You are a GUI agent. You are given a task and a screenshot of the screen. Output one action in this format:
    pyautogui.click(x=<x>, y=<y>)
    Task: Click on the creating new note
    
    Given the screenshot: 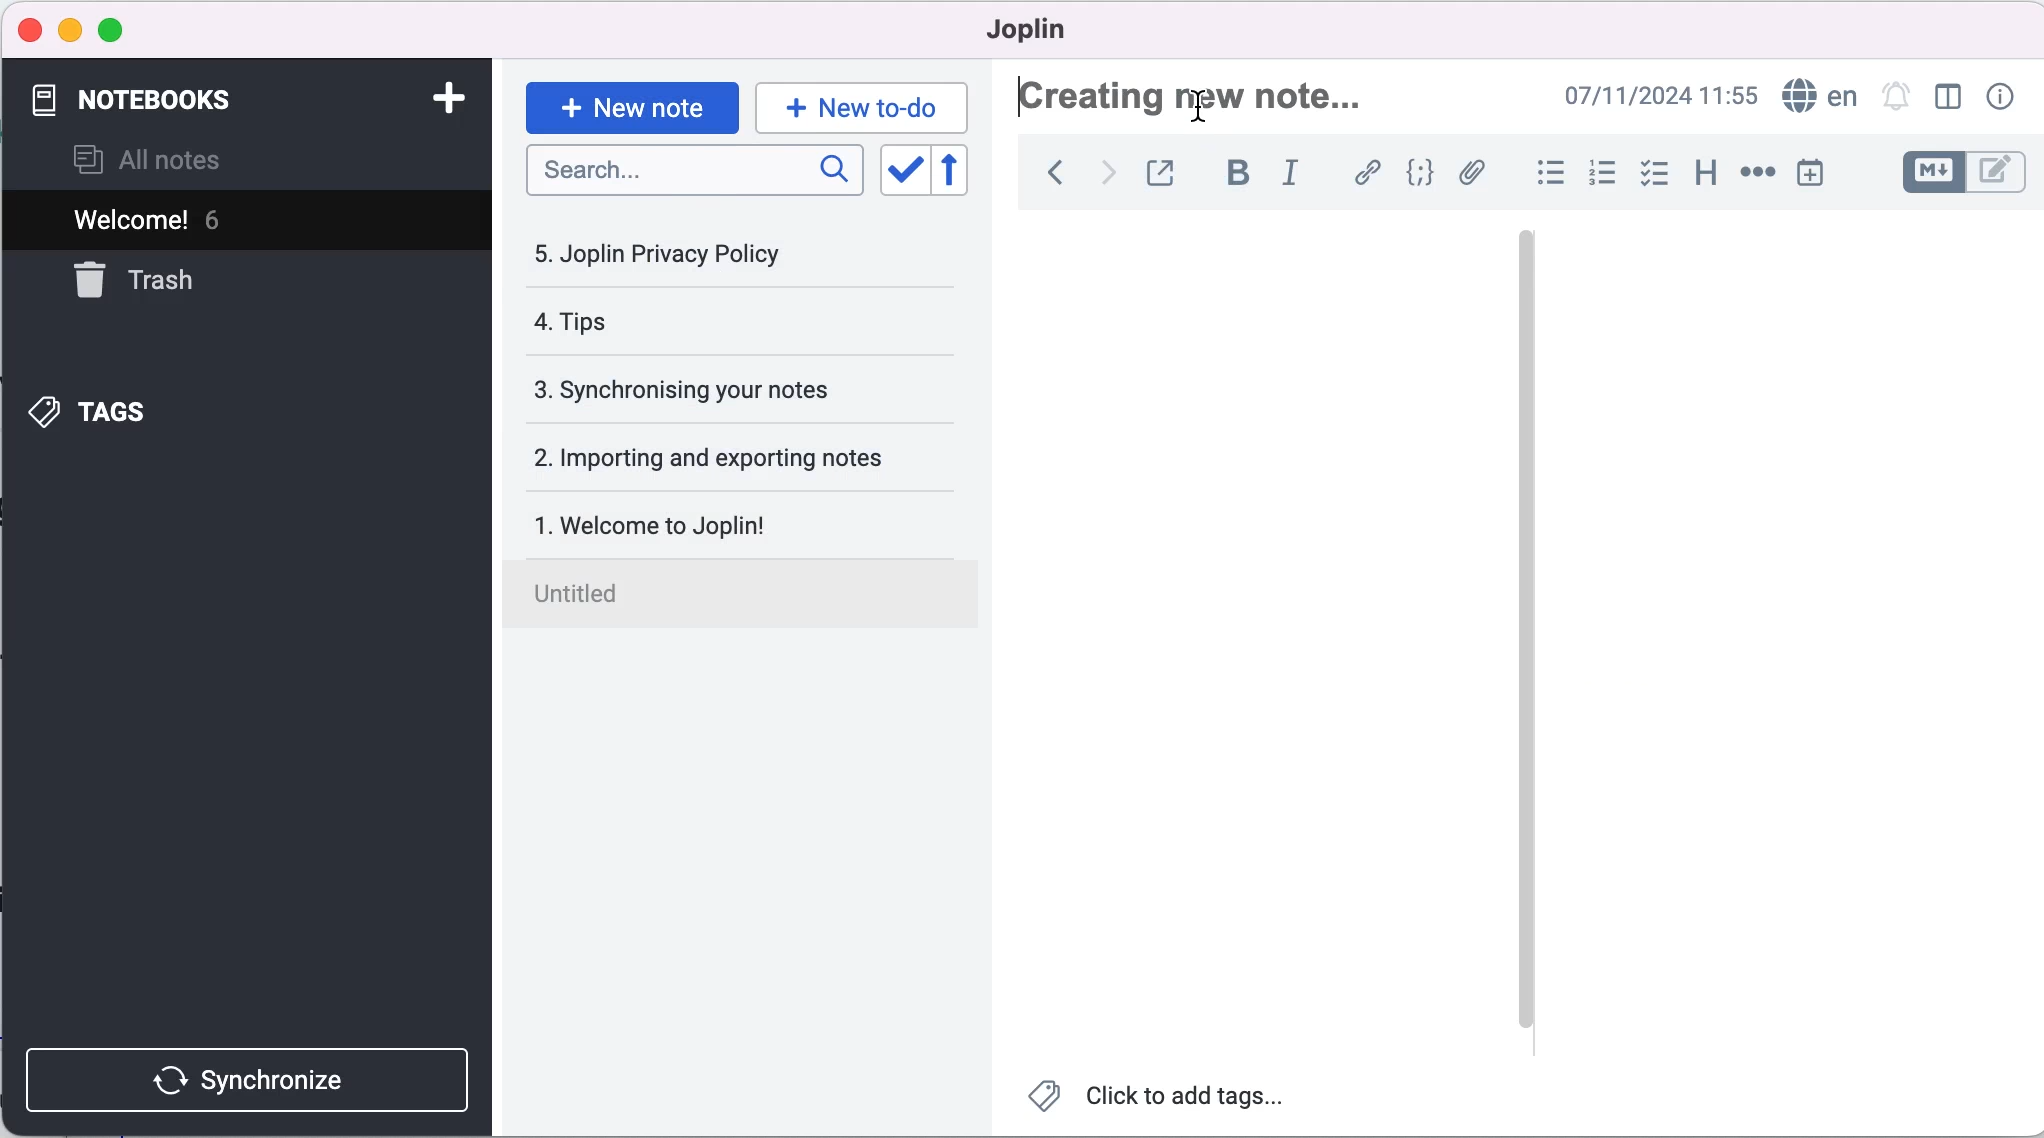 What is the action you would take?
    pyautogui.click(x=1228, y=96)
    